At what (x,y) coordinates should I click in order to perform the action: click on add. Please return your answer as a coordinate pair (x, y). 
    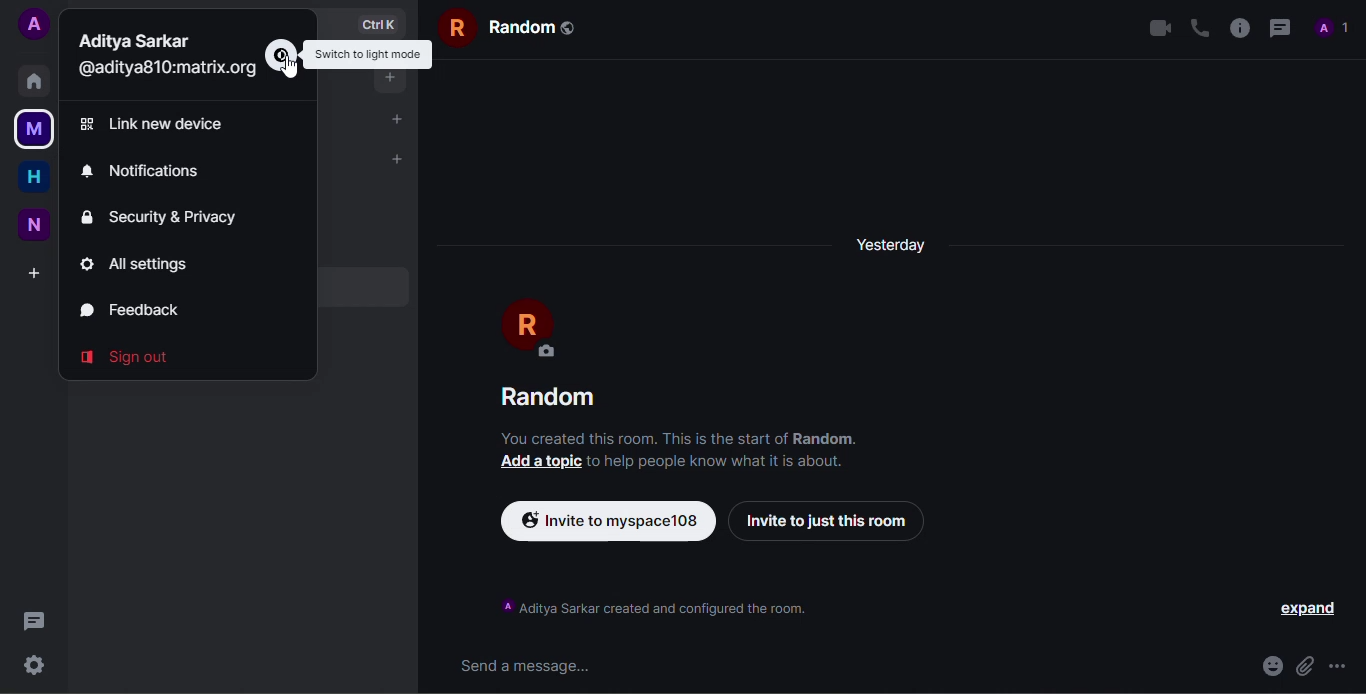
    Looking at the image, I should click on (398, 158).